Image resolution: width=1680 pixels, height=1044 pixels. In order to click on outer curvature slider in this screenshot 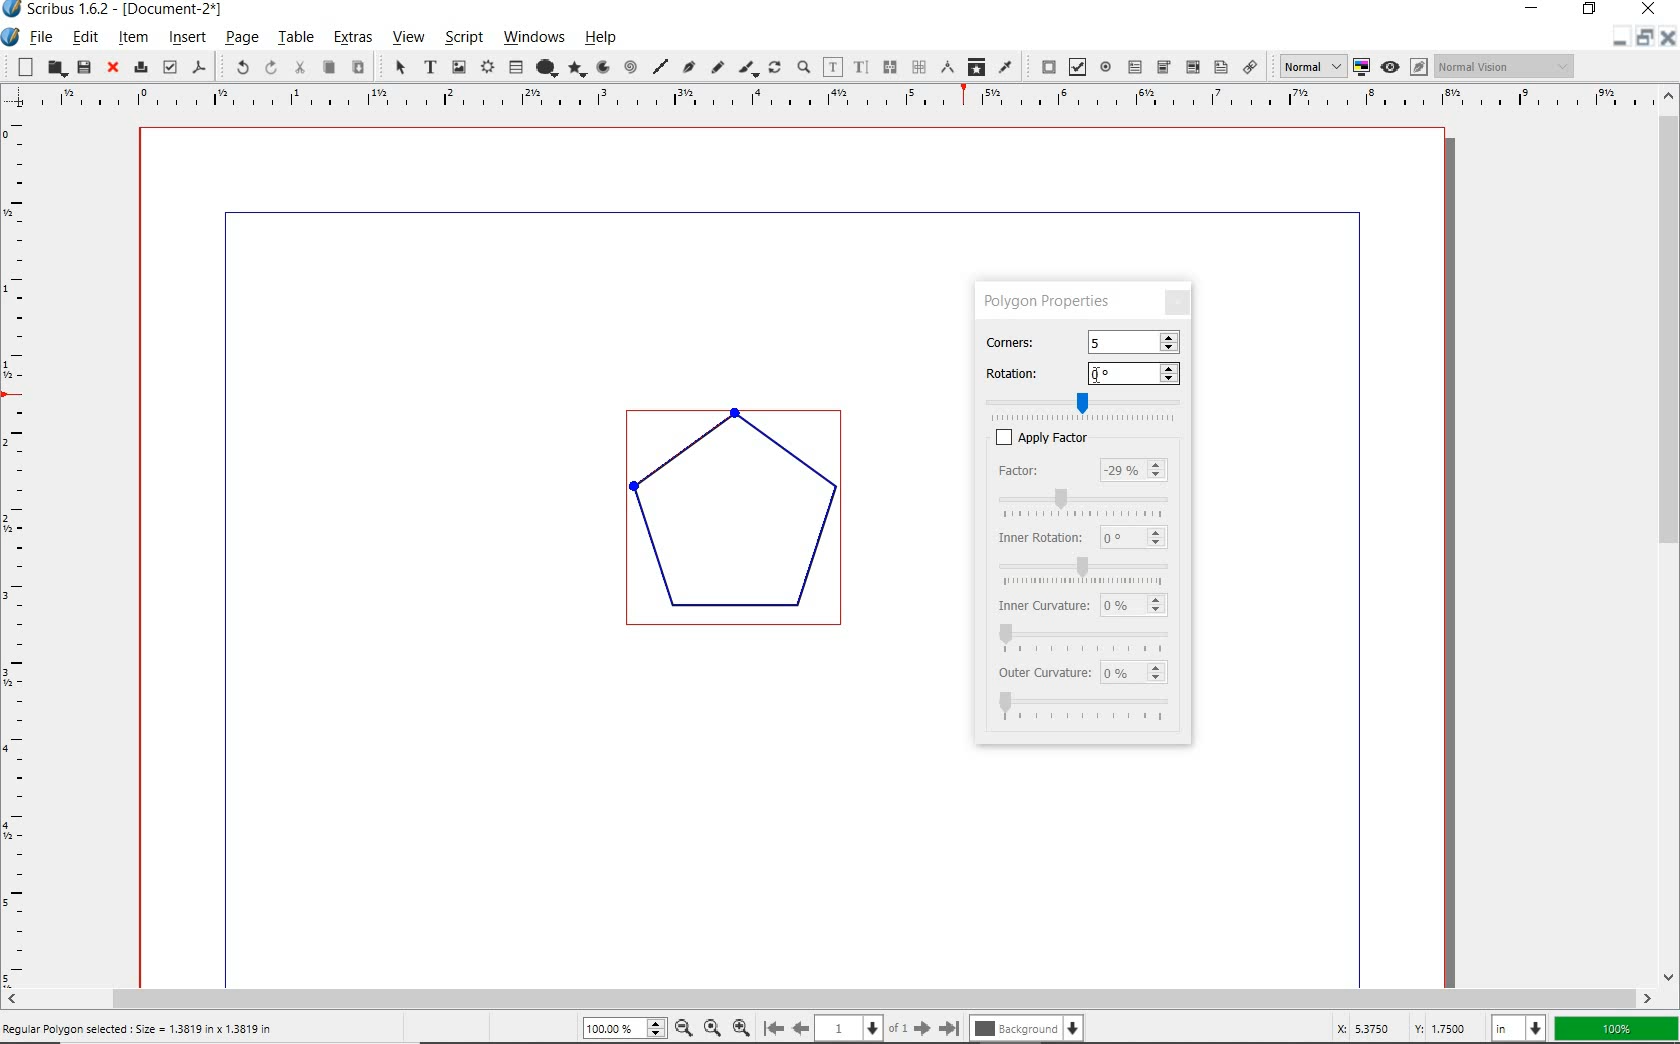, I will do `click(1087, 708)`.